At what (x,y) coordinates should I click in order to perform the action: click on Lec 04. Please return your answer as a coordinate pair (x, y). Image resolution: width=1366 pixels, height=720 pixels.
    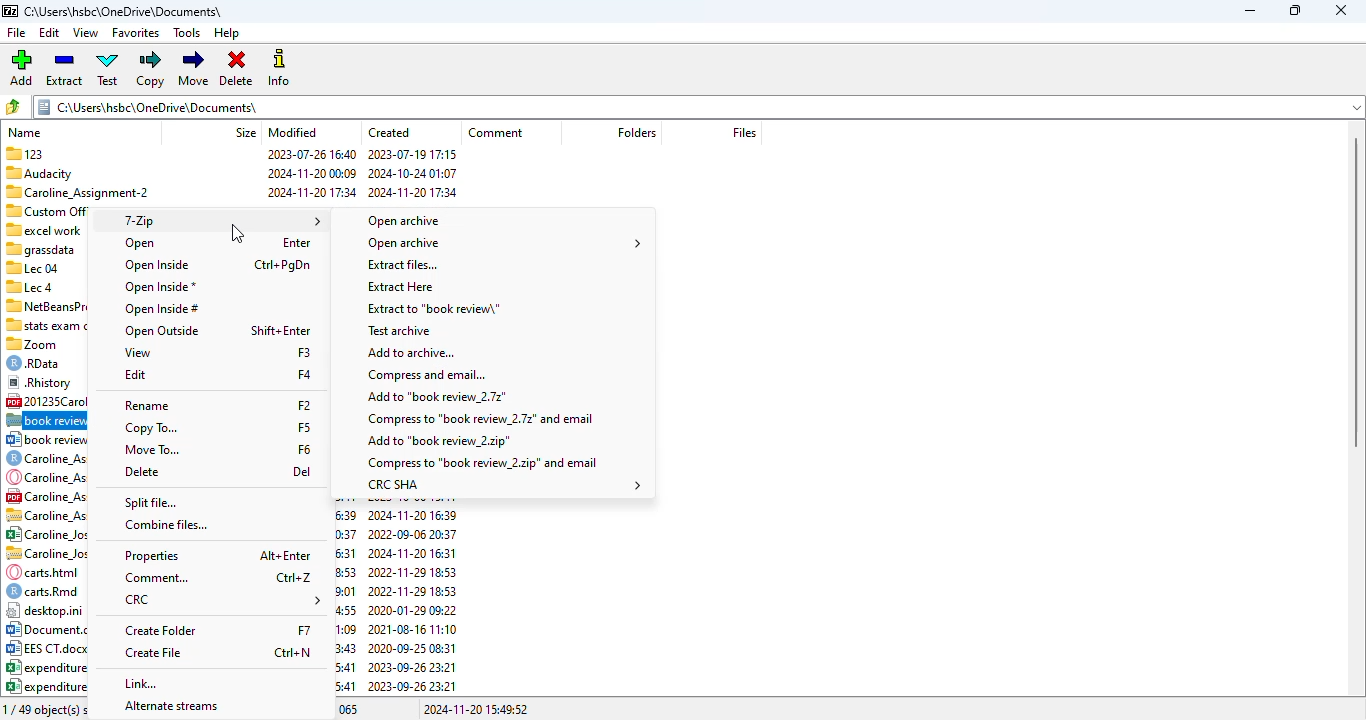
    Looking at the image, I should click on (32, 267).